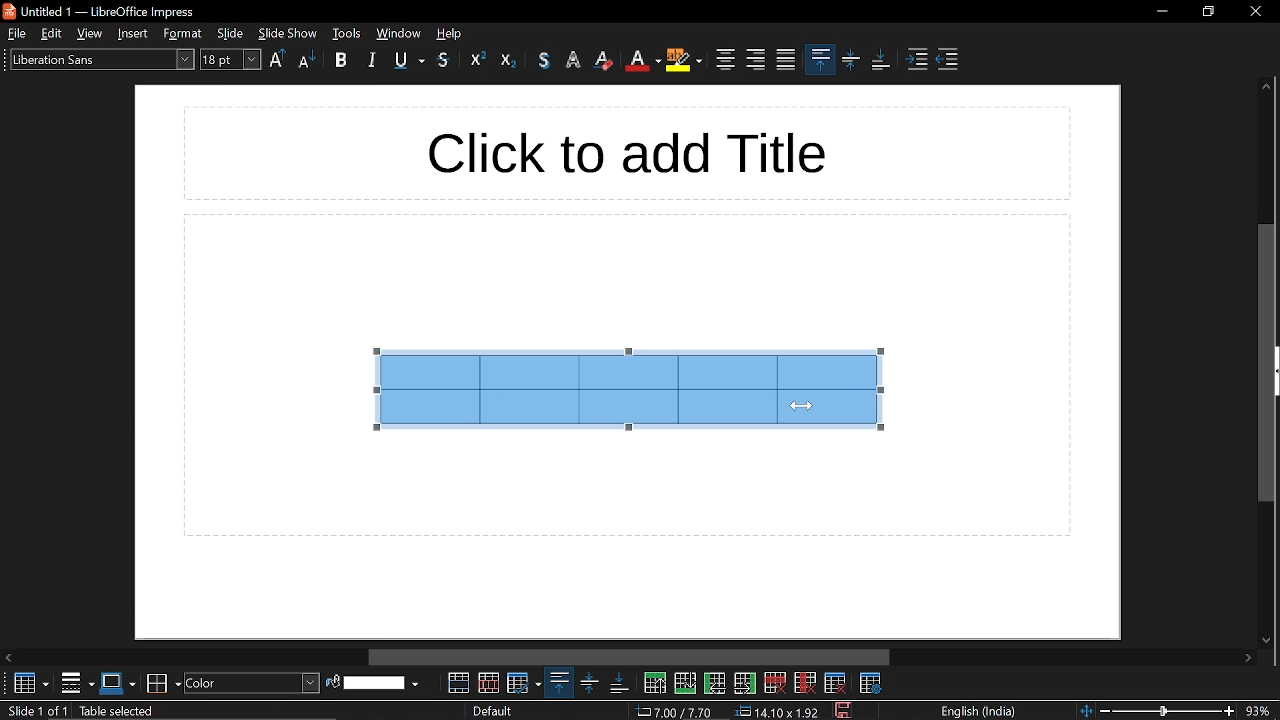 The width and height of the screenshot is (1280, 720). What do you see at coordinates (872, 683) in the screenshot?
I see `table properties` at bounding box center [872, 683].